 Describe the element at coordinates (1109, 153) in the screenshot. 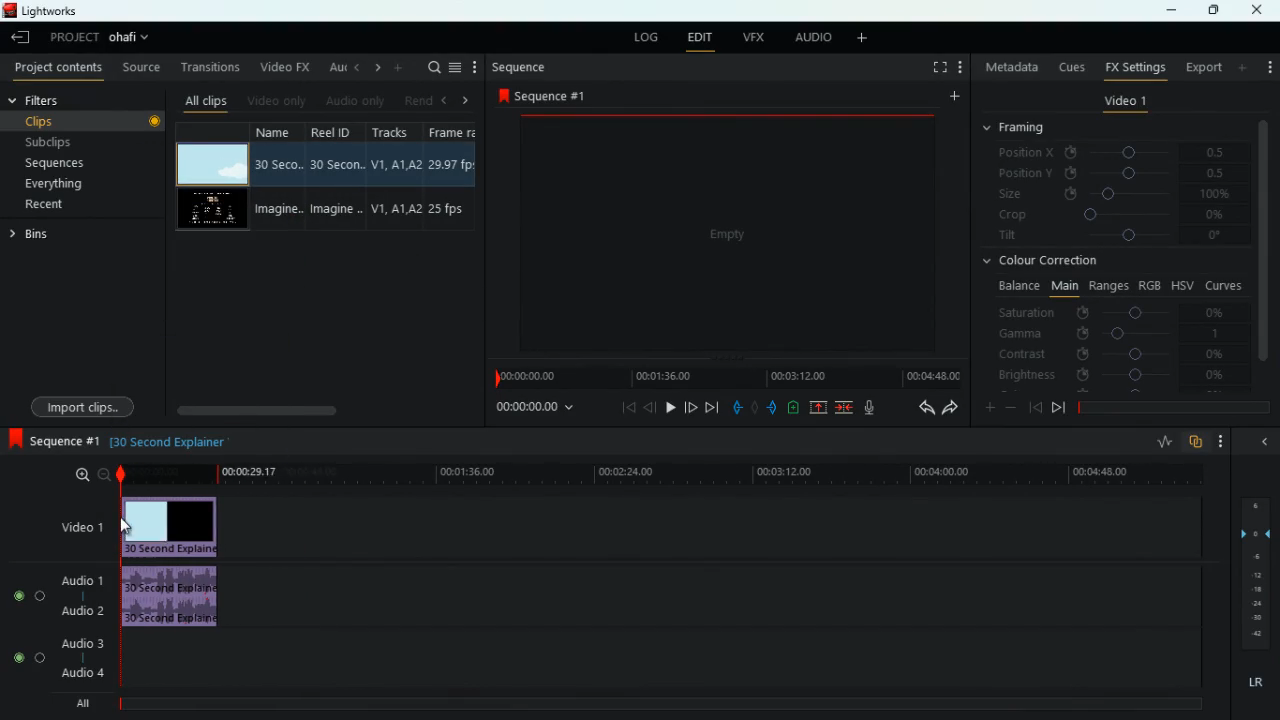

I see `position X` at that location.